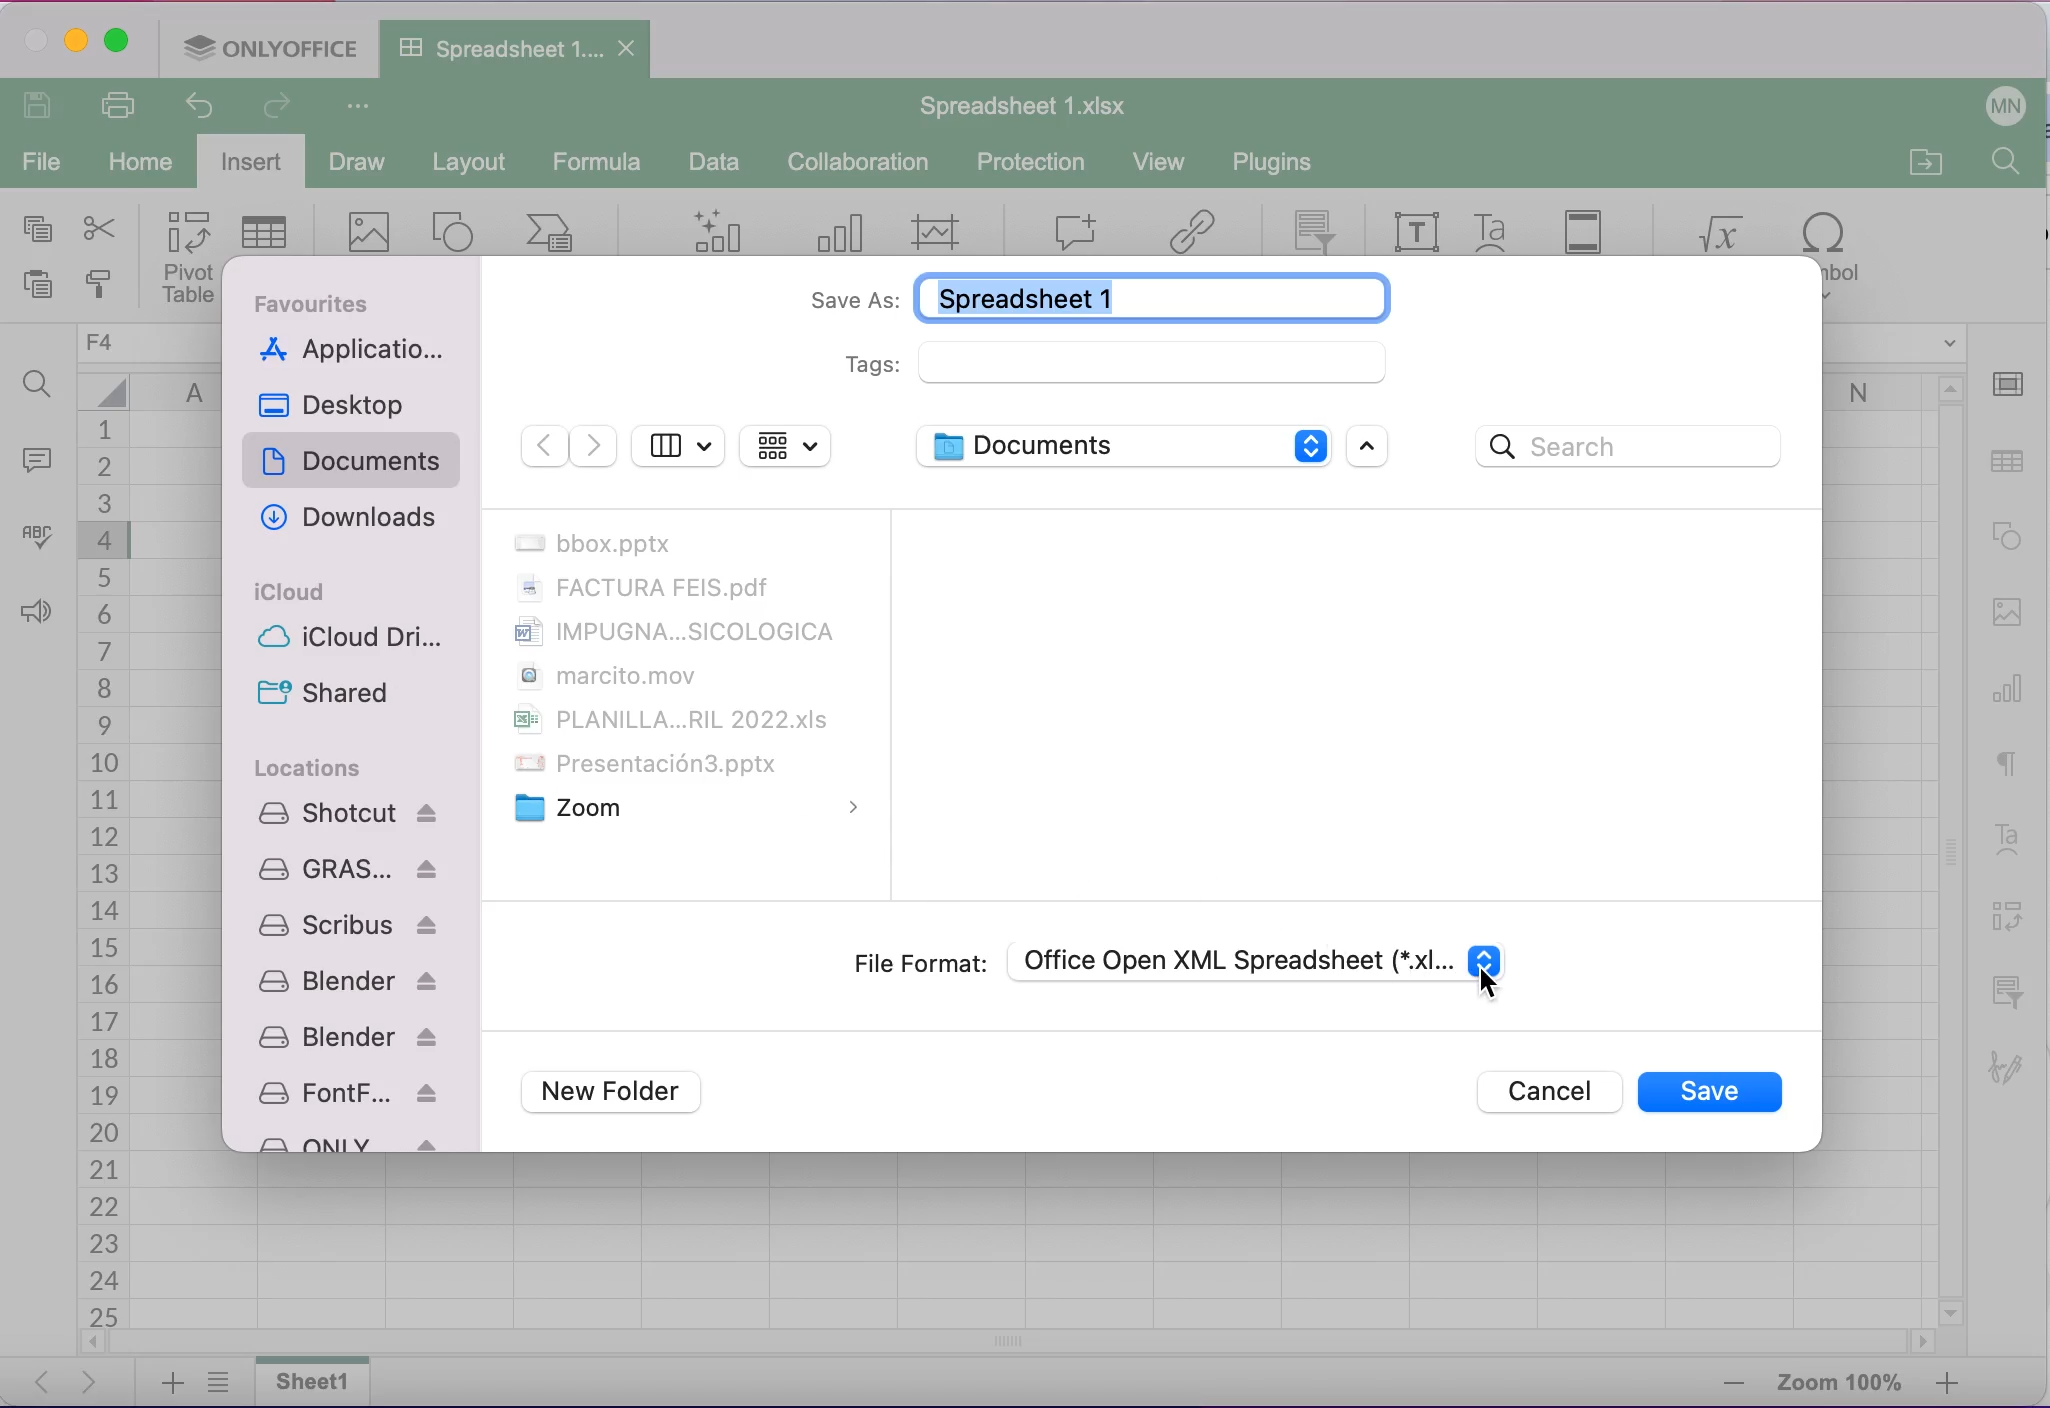 Image resolution: width=2050 pixels, height=1408 pixels. What do you see at coordinates (1544, 1092) in the screenshot?
I see `cancel` at bounding box center [1544, 1092].